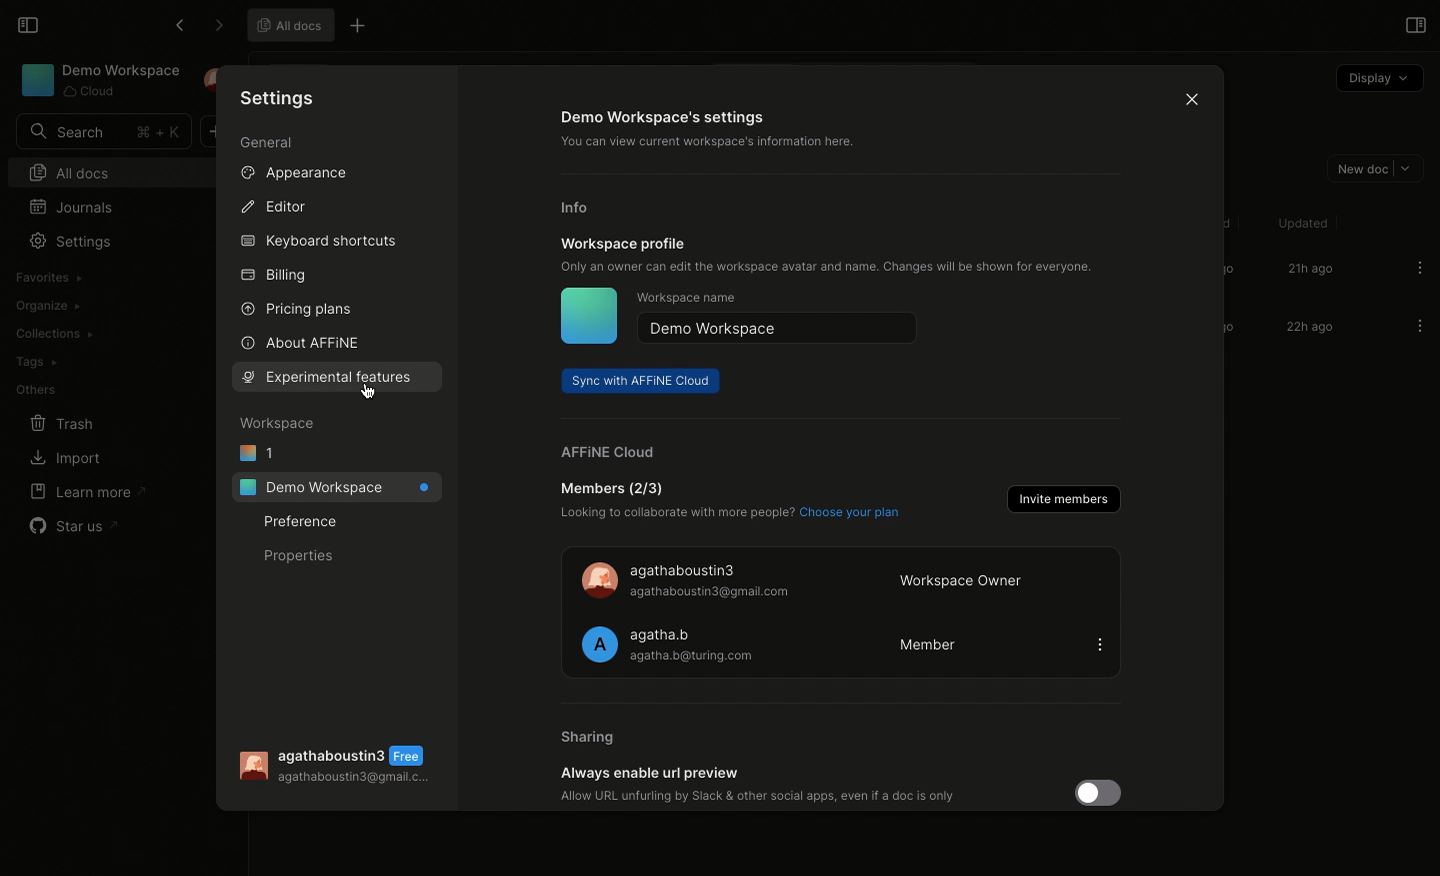 The width and height of the screenshot is (1440, 876). What do you see at coordinates (780, 329) in the screenshot?
I see `Demo workspace` at bounding box center [780, 329].